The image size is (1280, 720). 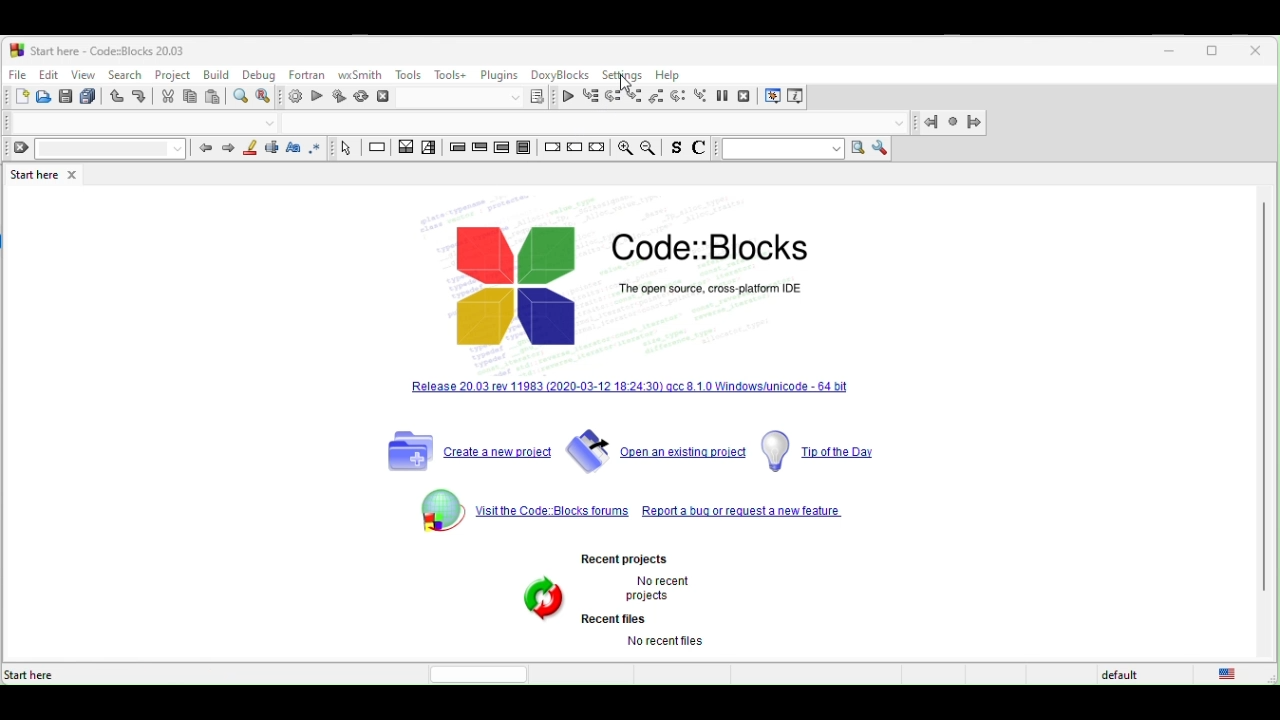 I want to click on build, so click(x=218, y=75).